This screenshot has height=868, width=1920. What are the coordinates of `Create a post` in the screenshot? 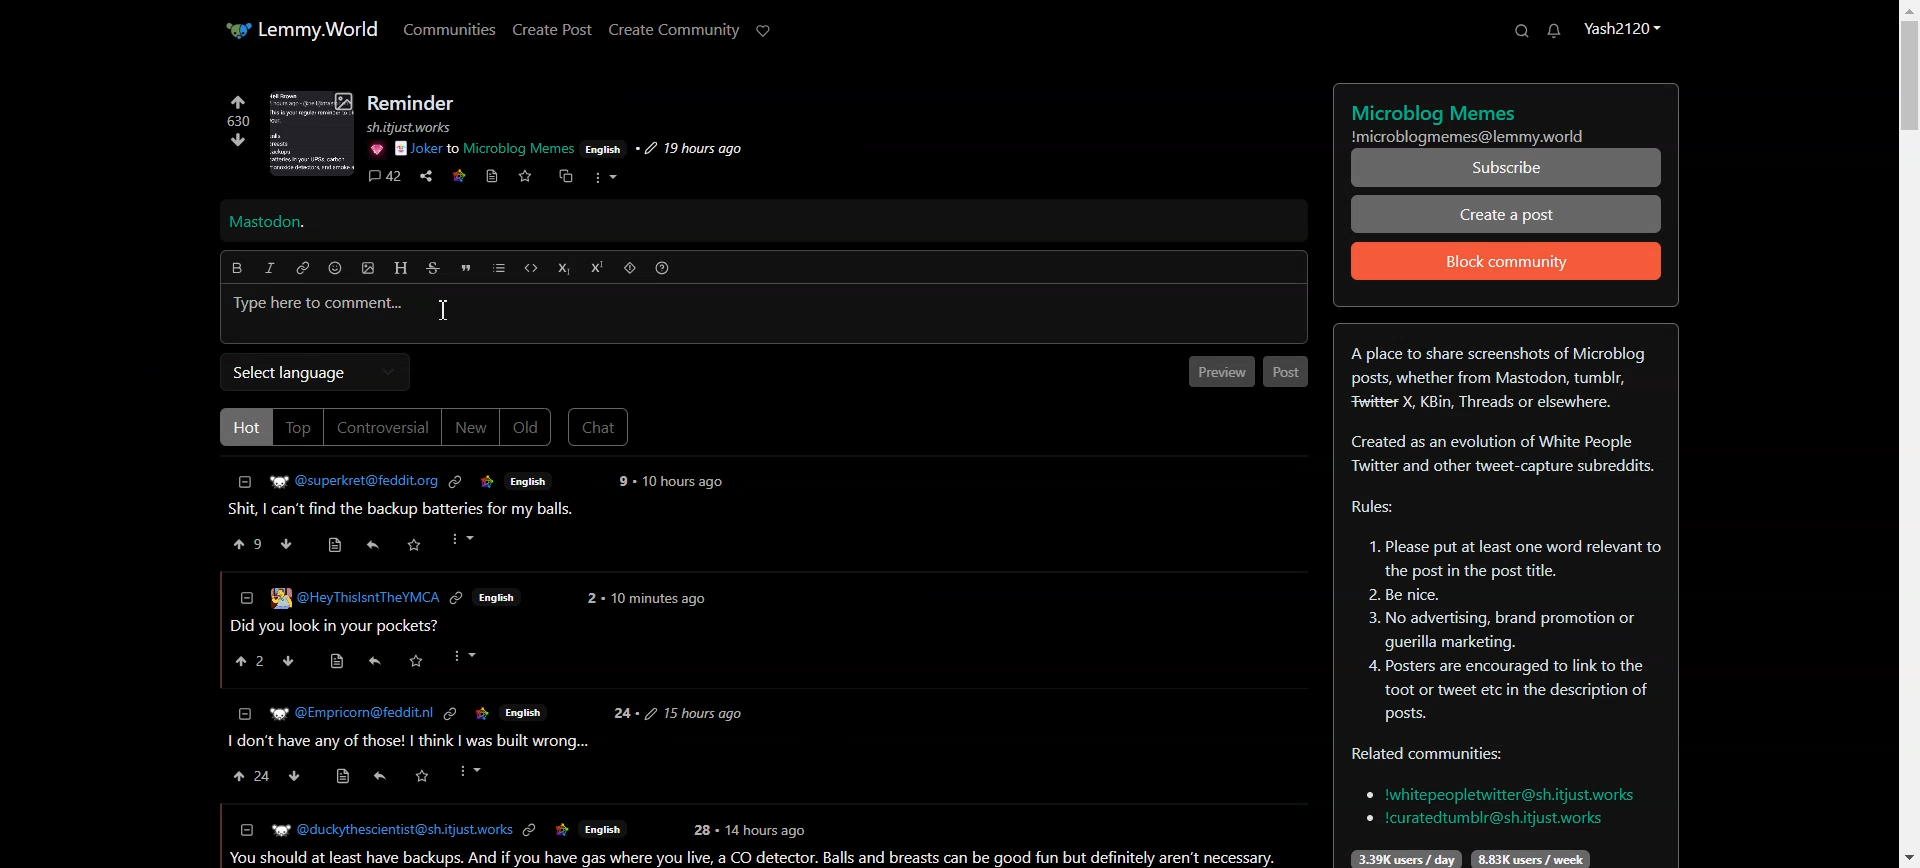 It's located at (1507, 213).